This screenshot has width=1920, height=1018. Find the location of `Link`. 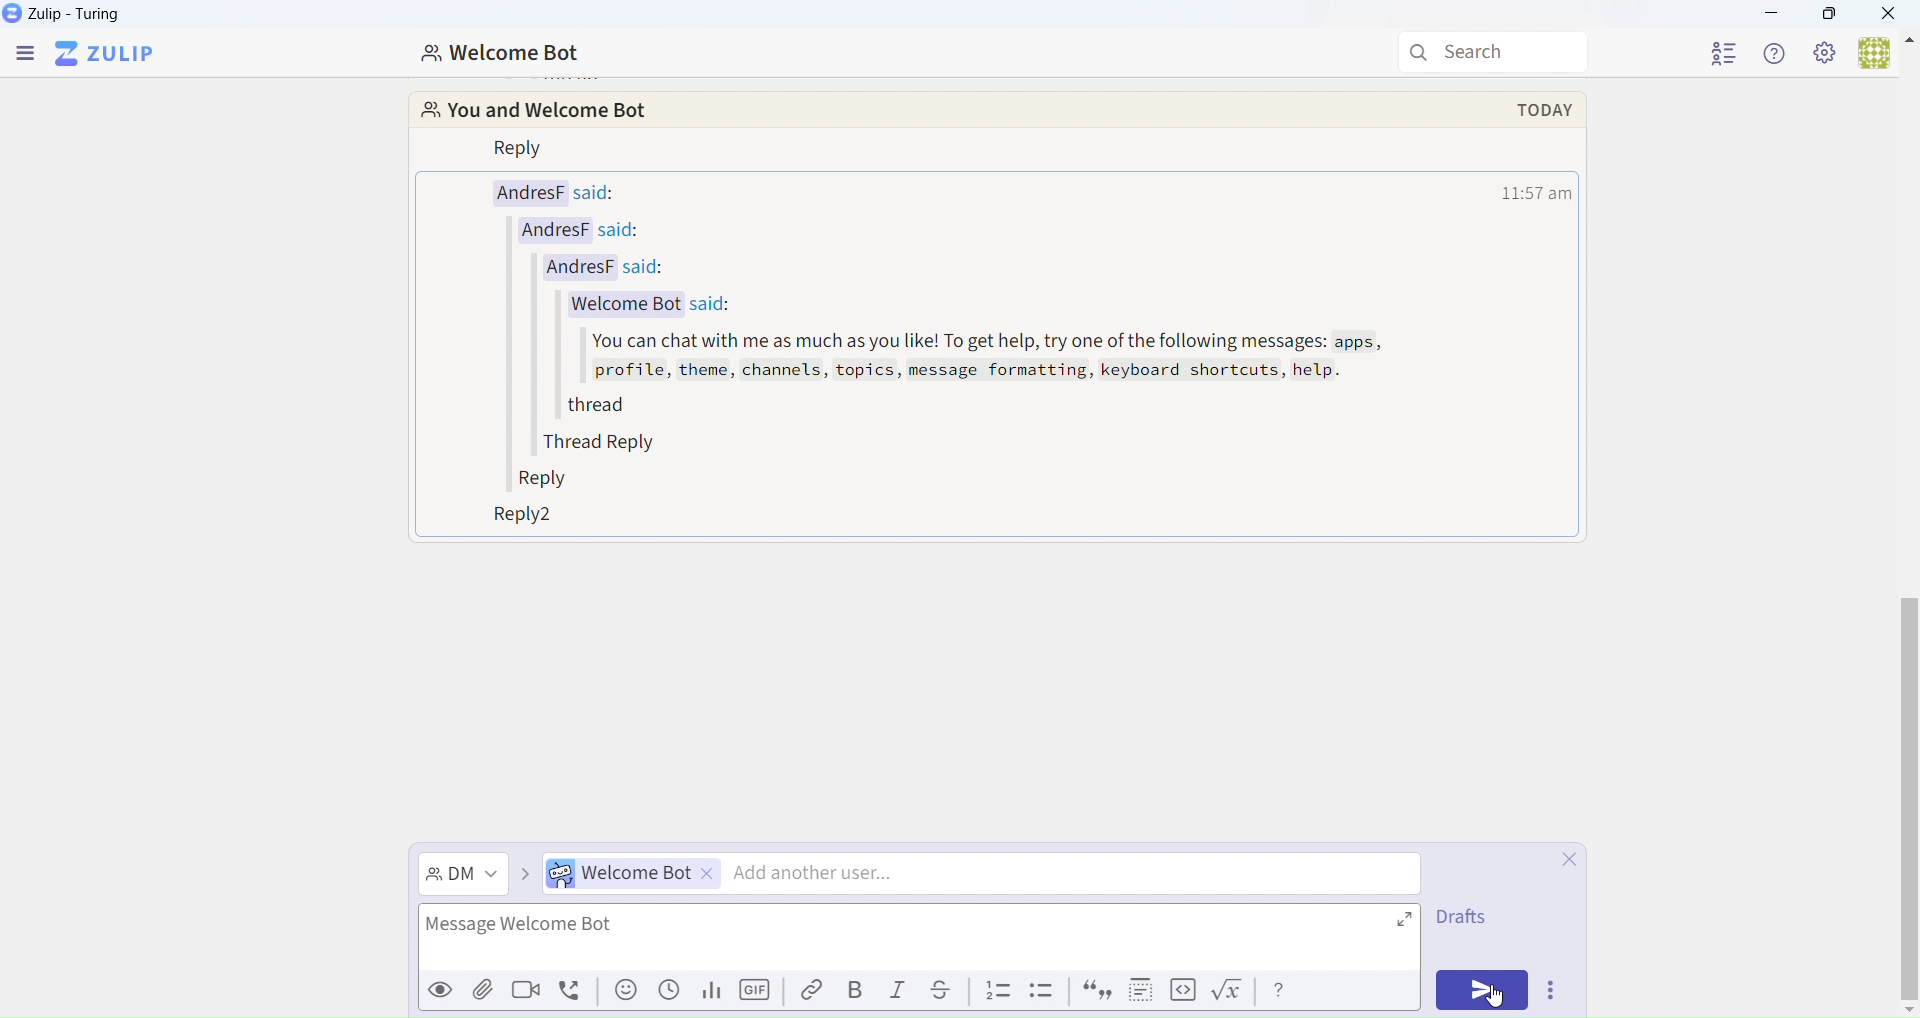

Link is located at coordinates (808, 991).